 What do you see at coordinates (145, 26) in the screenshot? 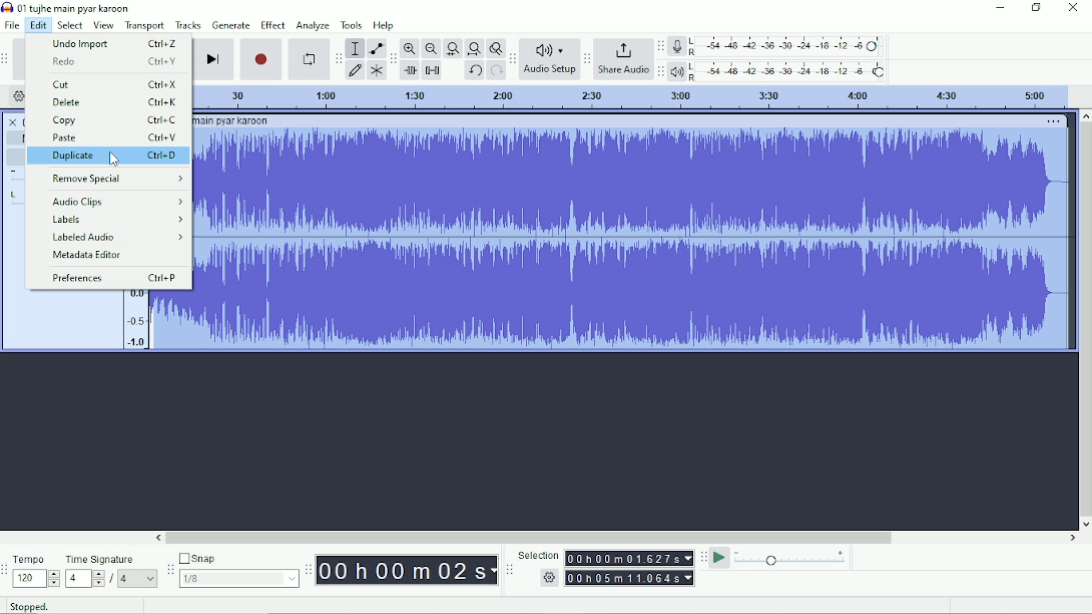
I see `Transport` at bounding box center [145, 26].